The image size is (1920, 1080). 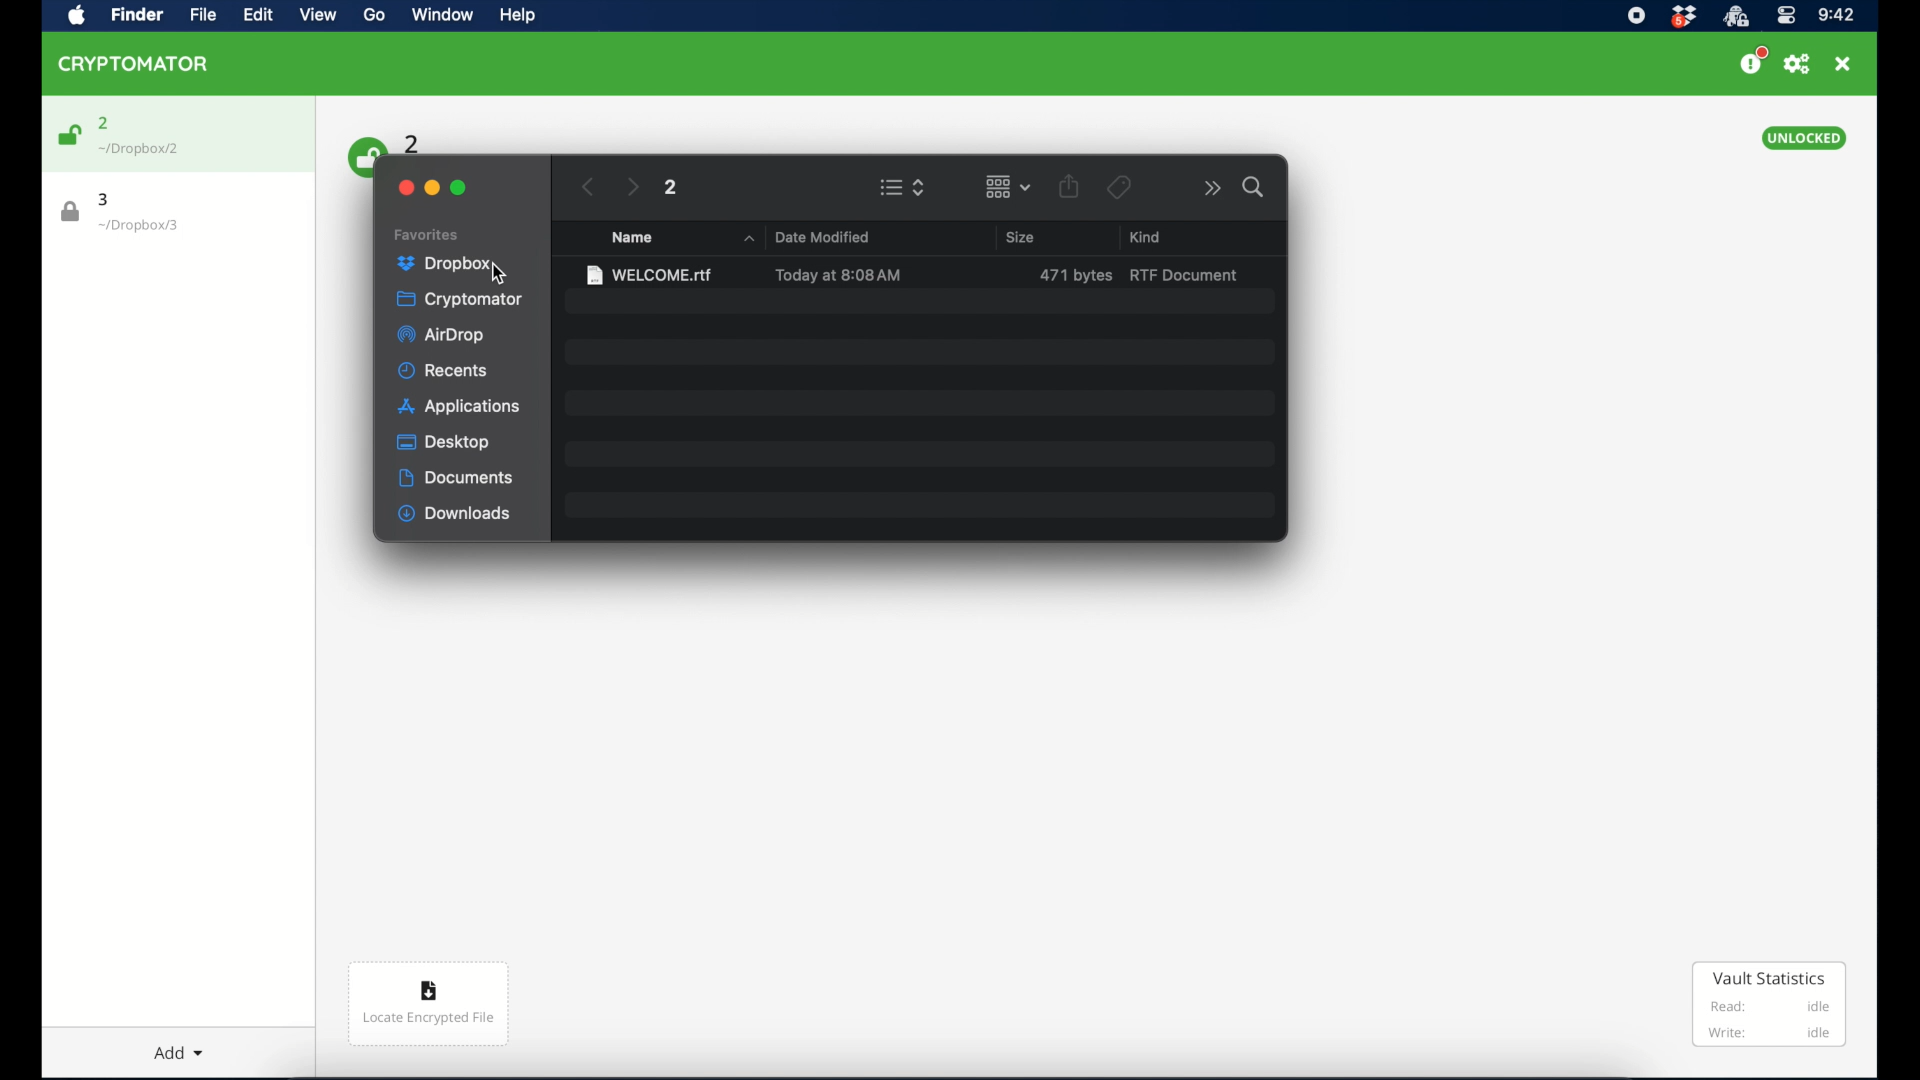 I want to click on location, so click(x=140, y=149).